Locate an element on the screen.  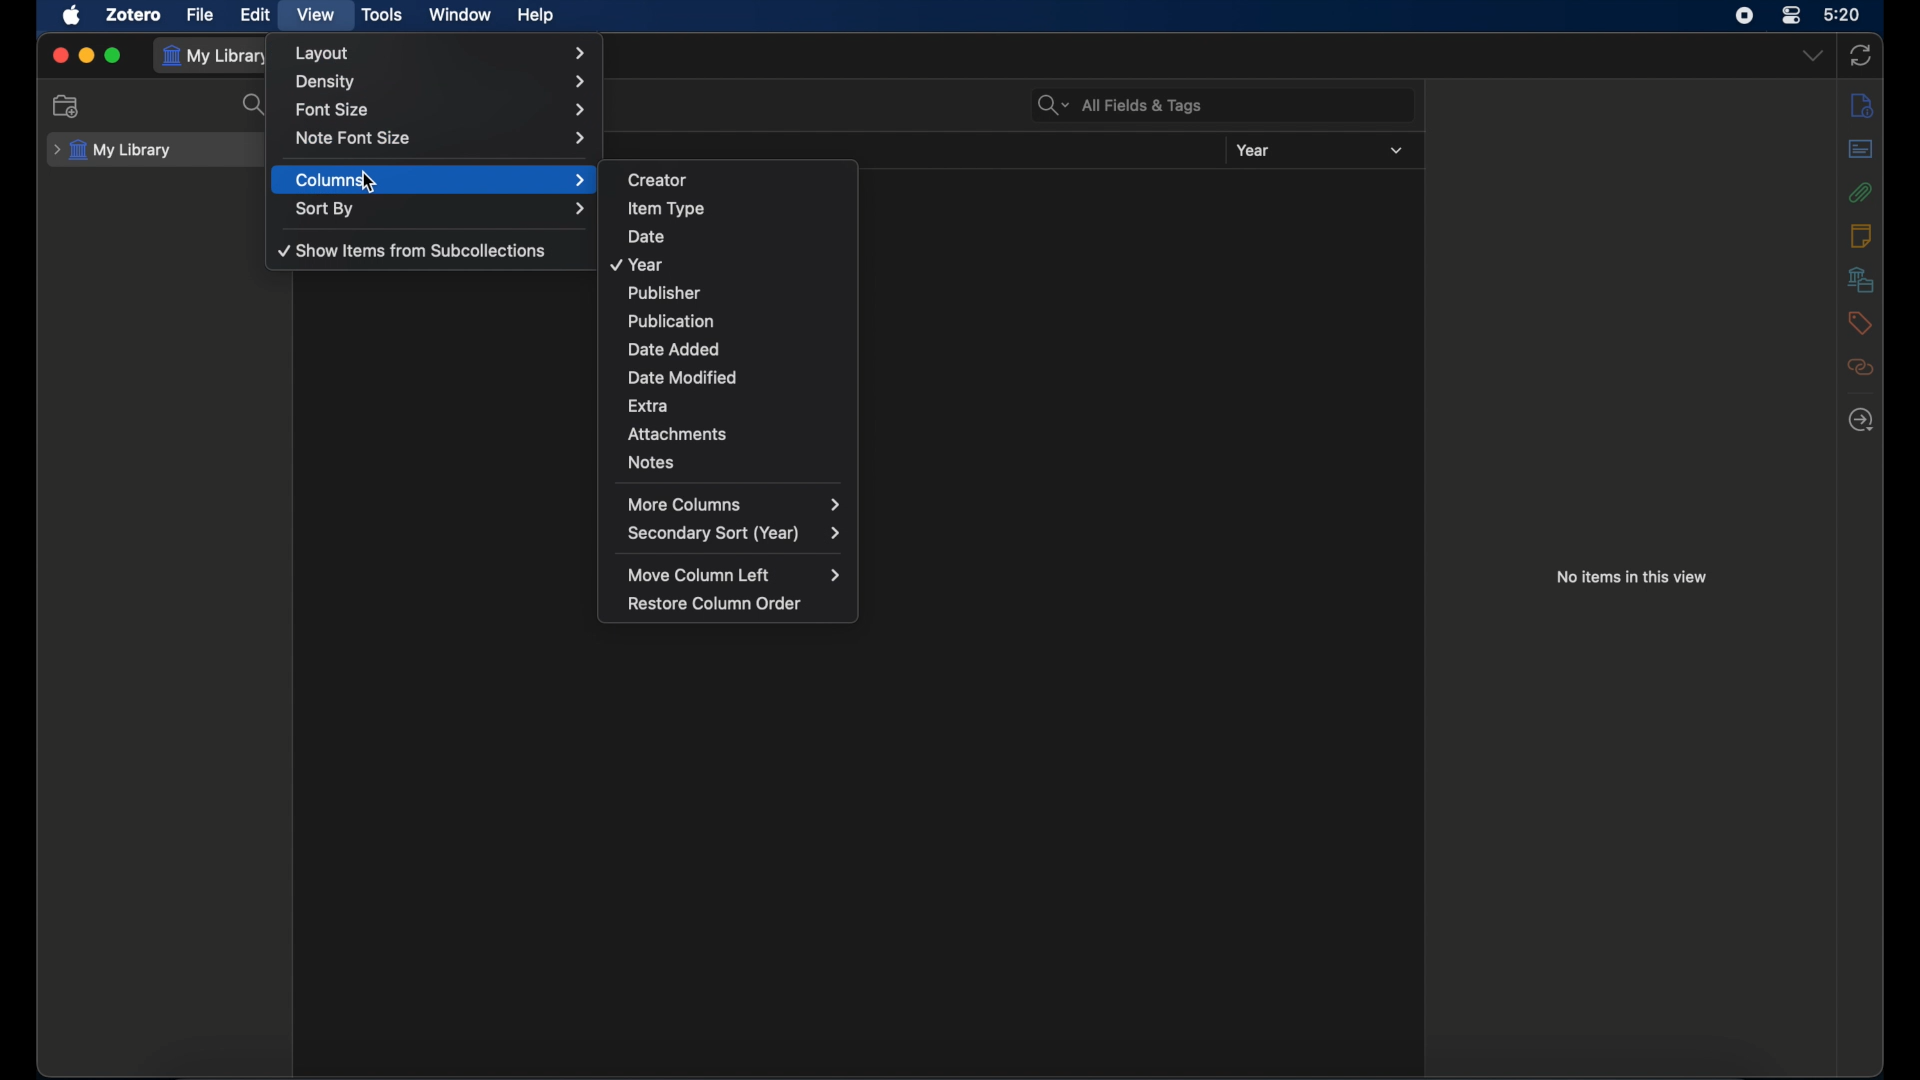
time is located at coordinates (1843, 13).